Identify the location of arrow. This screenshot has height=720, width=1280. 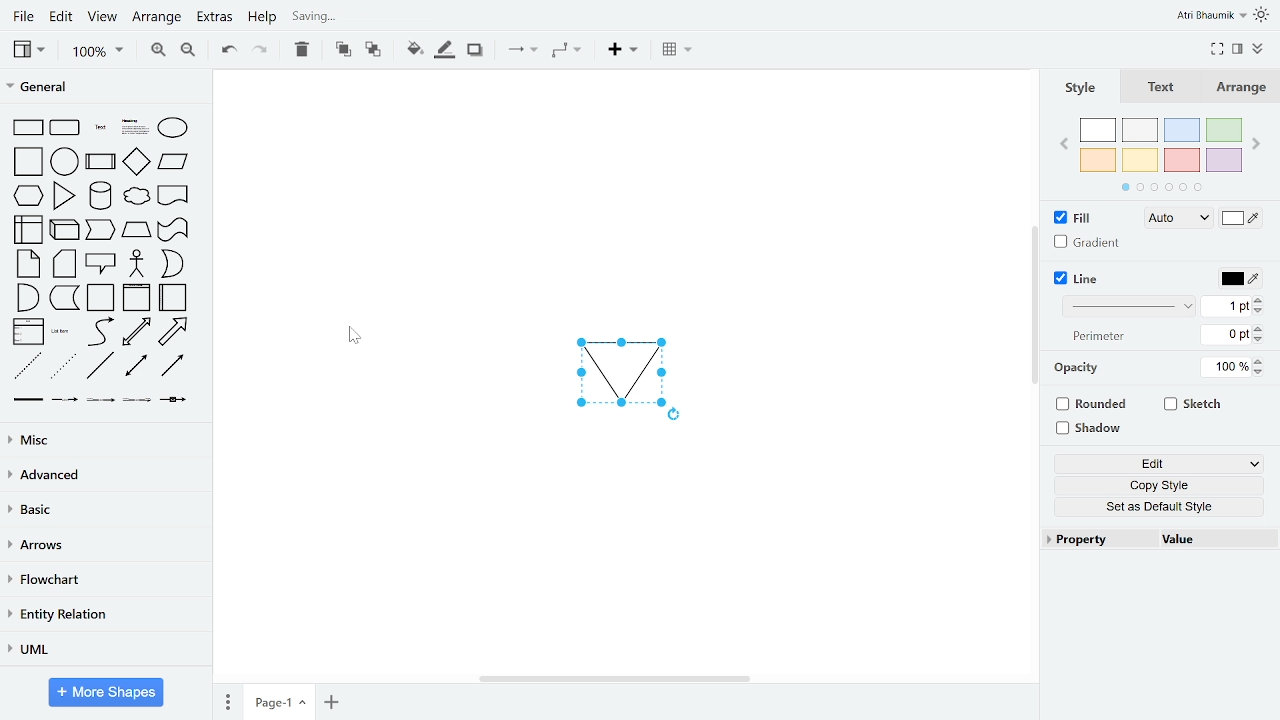
(177, 331).